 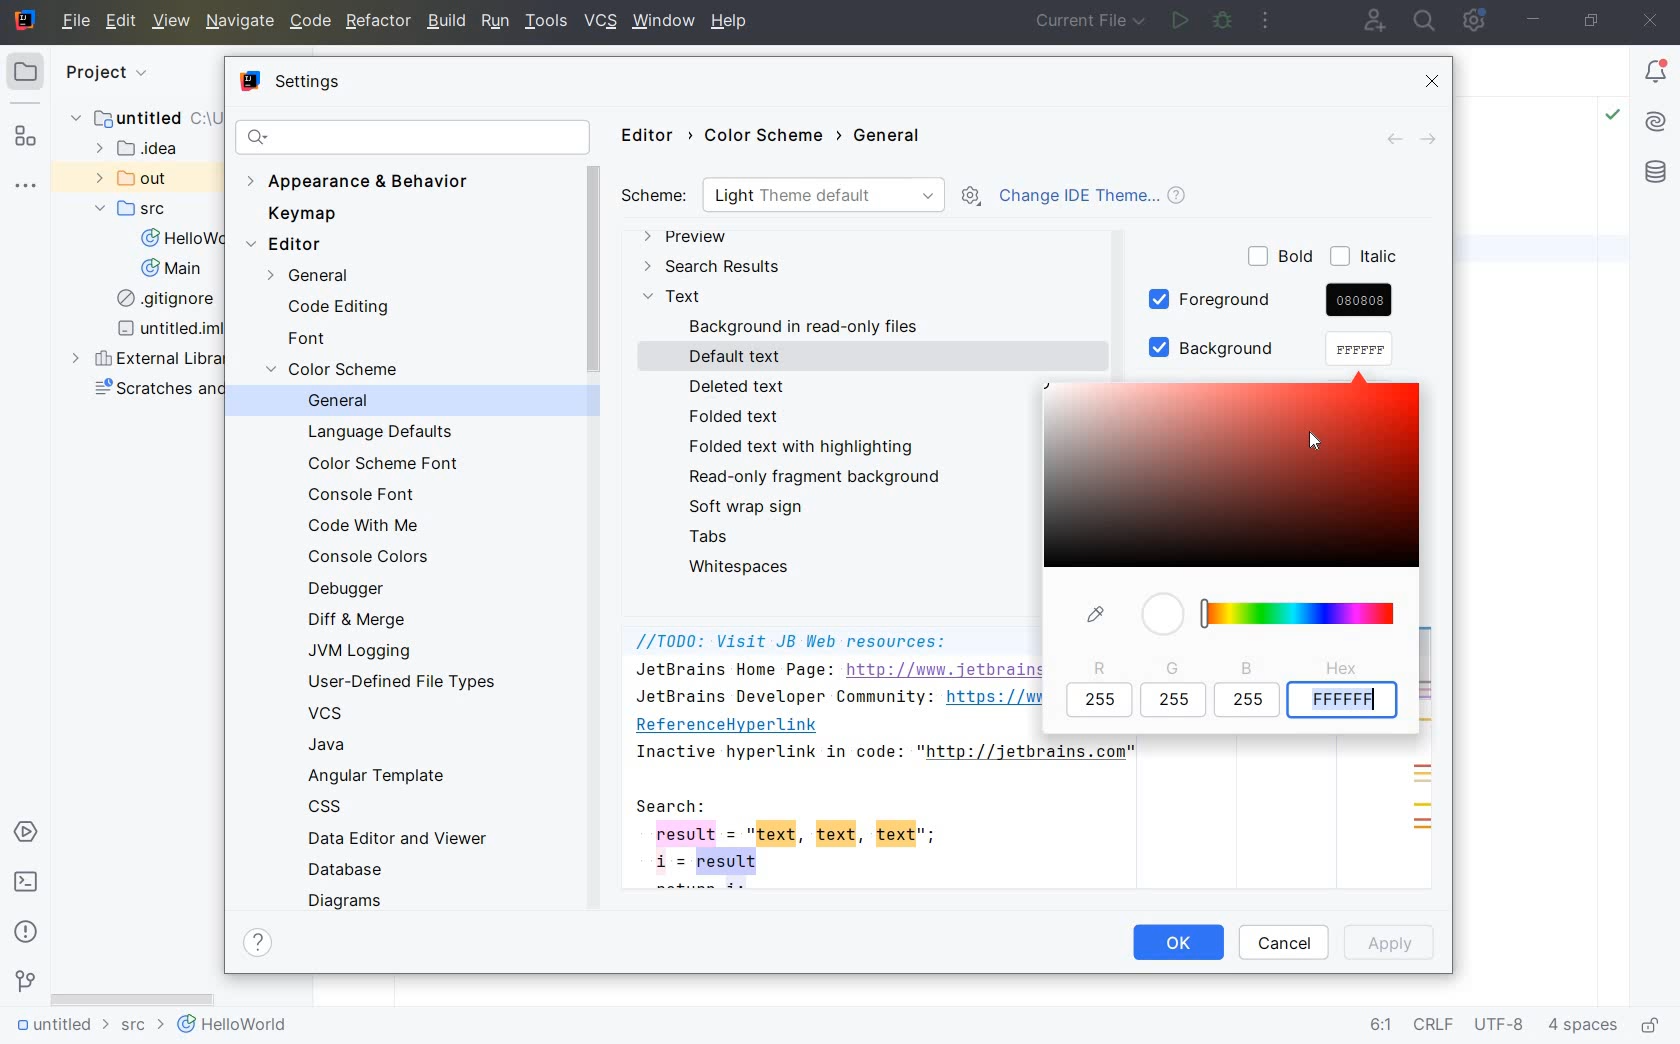 What do you see at coordinates (27, 883) in the screenshot?
I see `terminal` at bounding box center [27, 883].